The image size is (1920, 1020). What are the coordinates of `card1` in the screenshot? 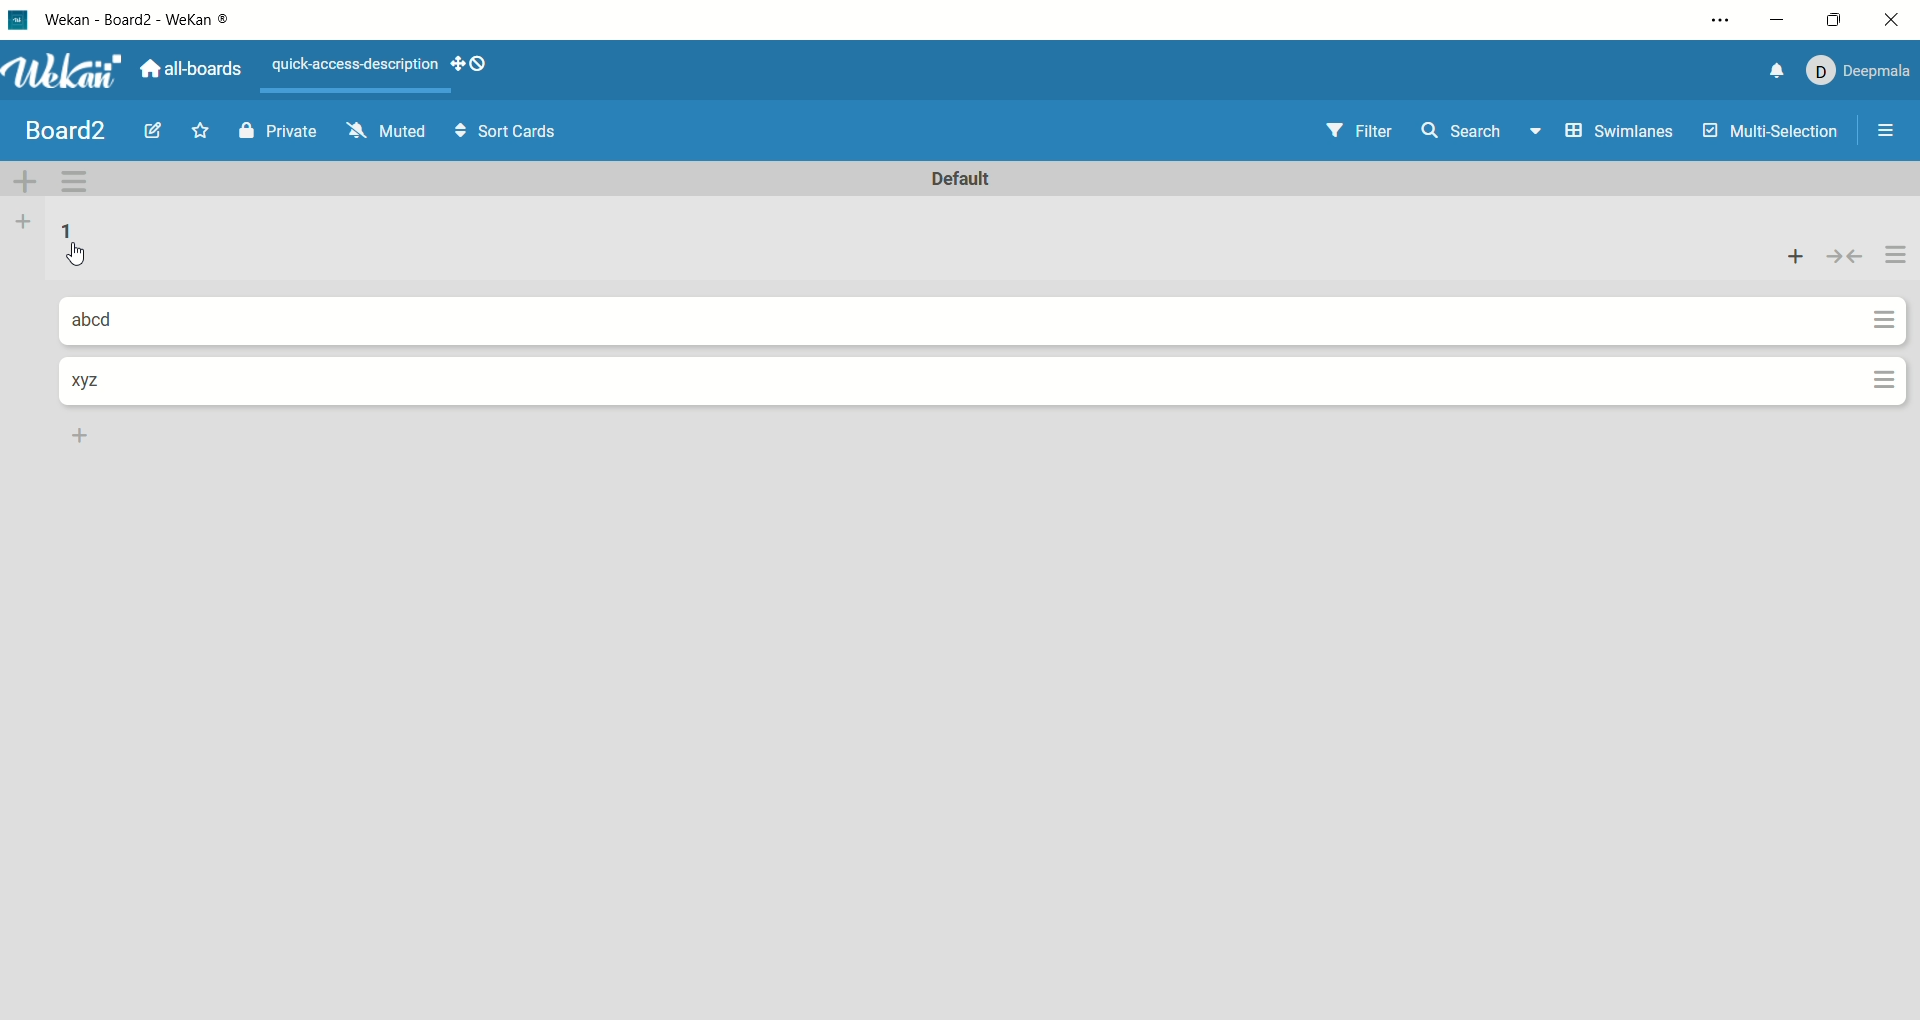 It's located at (105, 321).